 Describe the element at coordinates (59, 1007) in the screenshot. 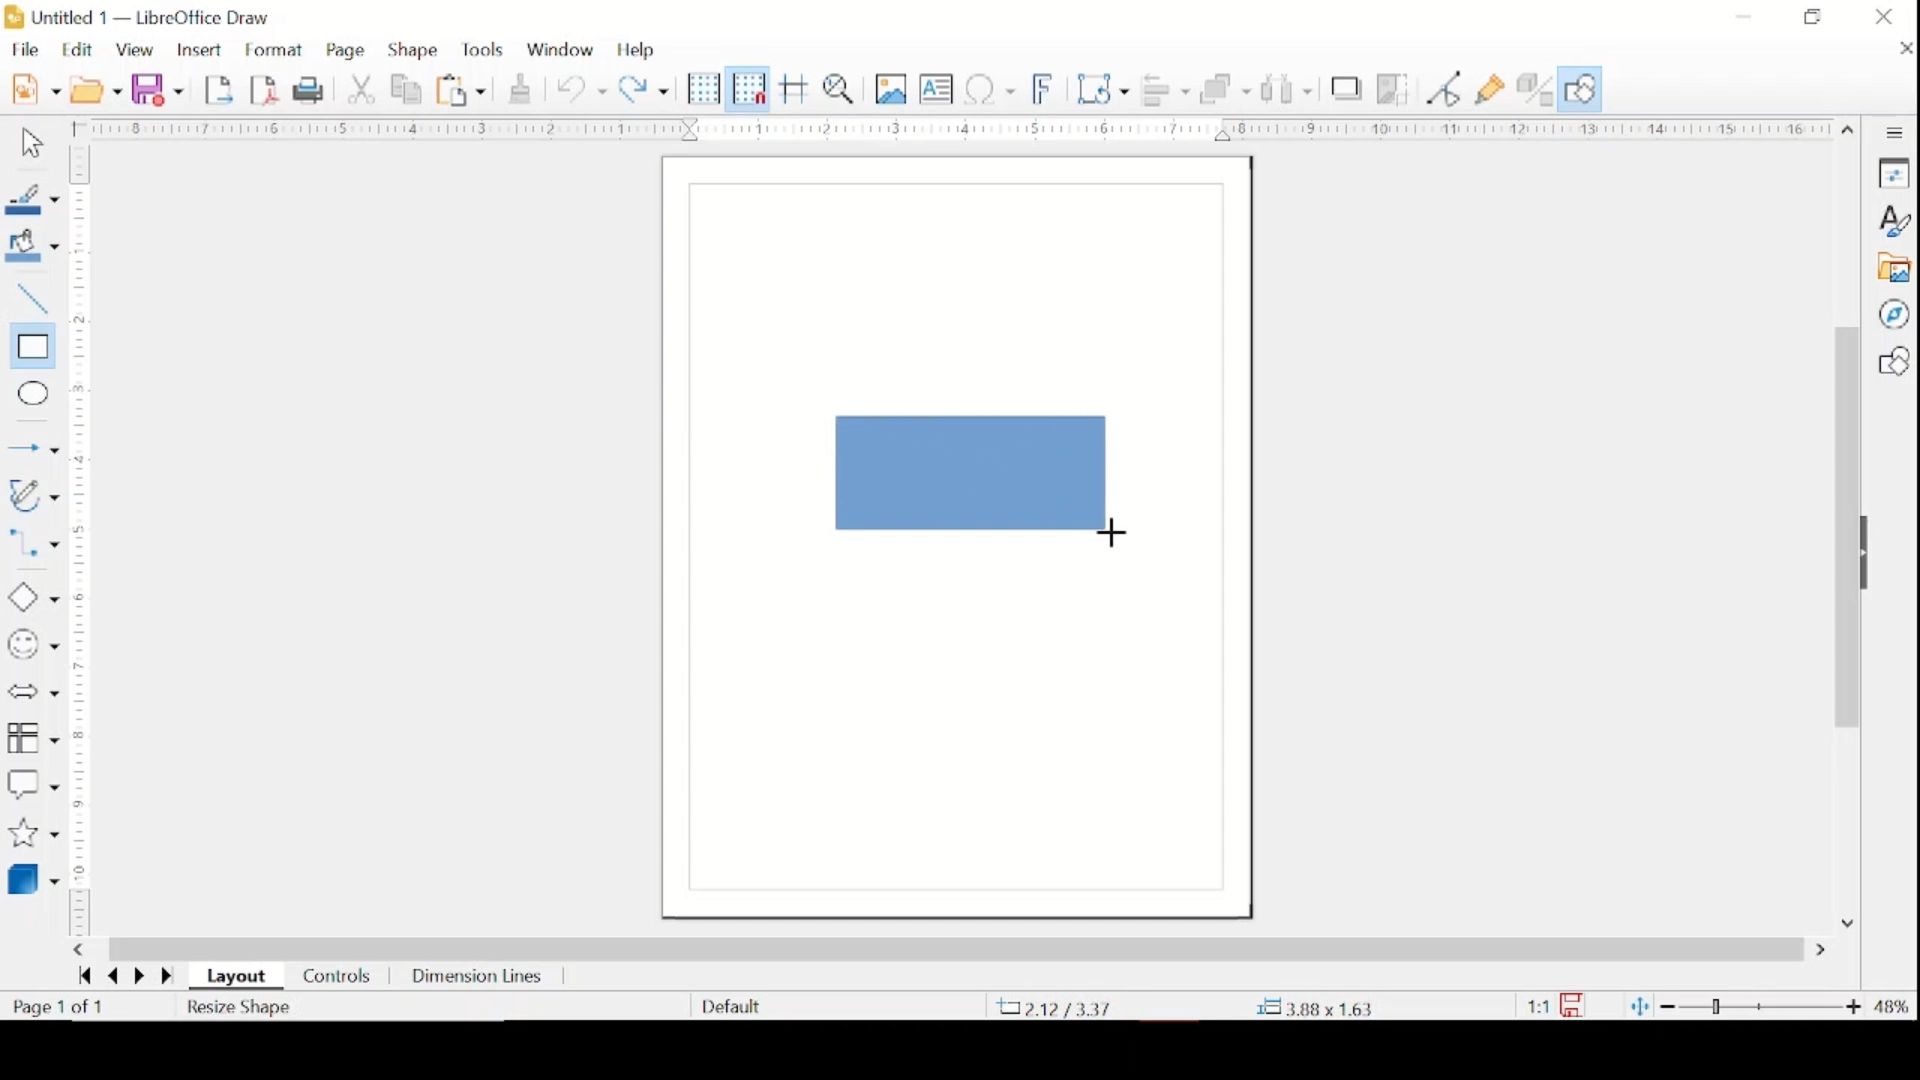

I see `page 1 of 1` at that location.